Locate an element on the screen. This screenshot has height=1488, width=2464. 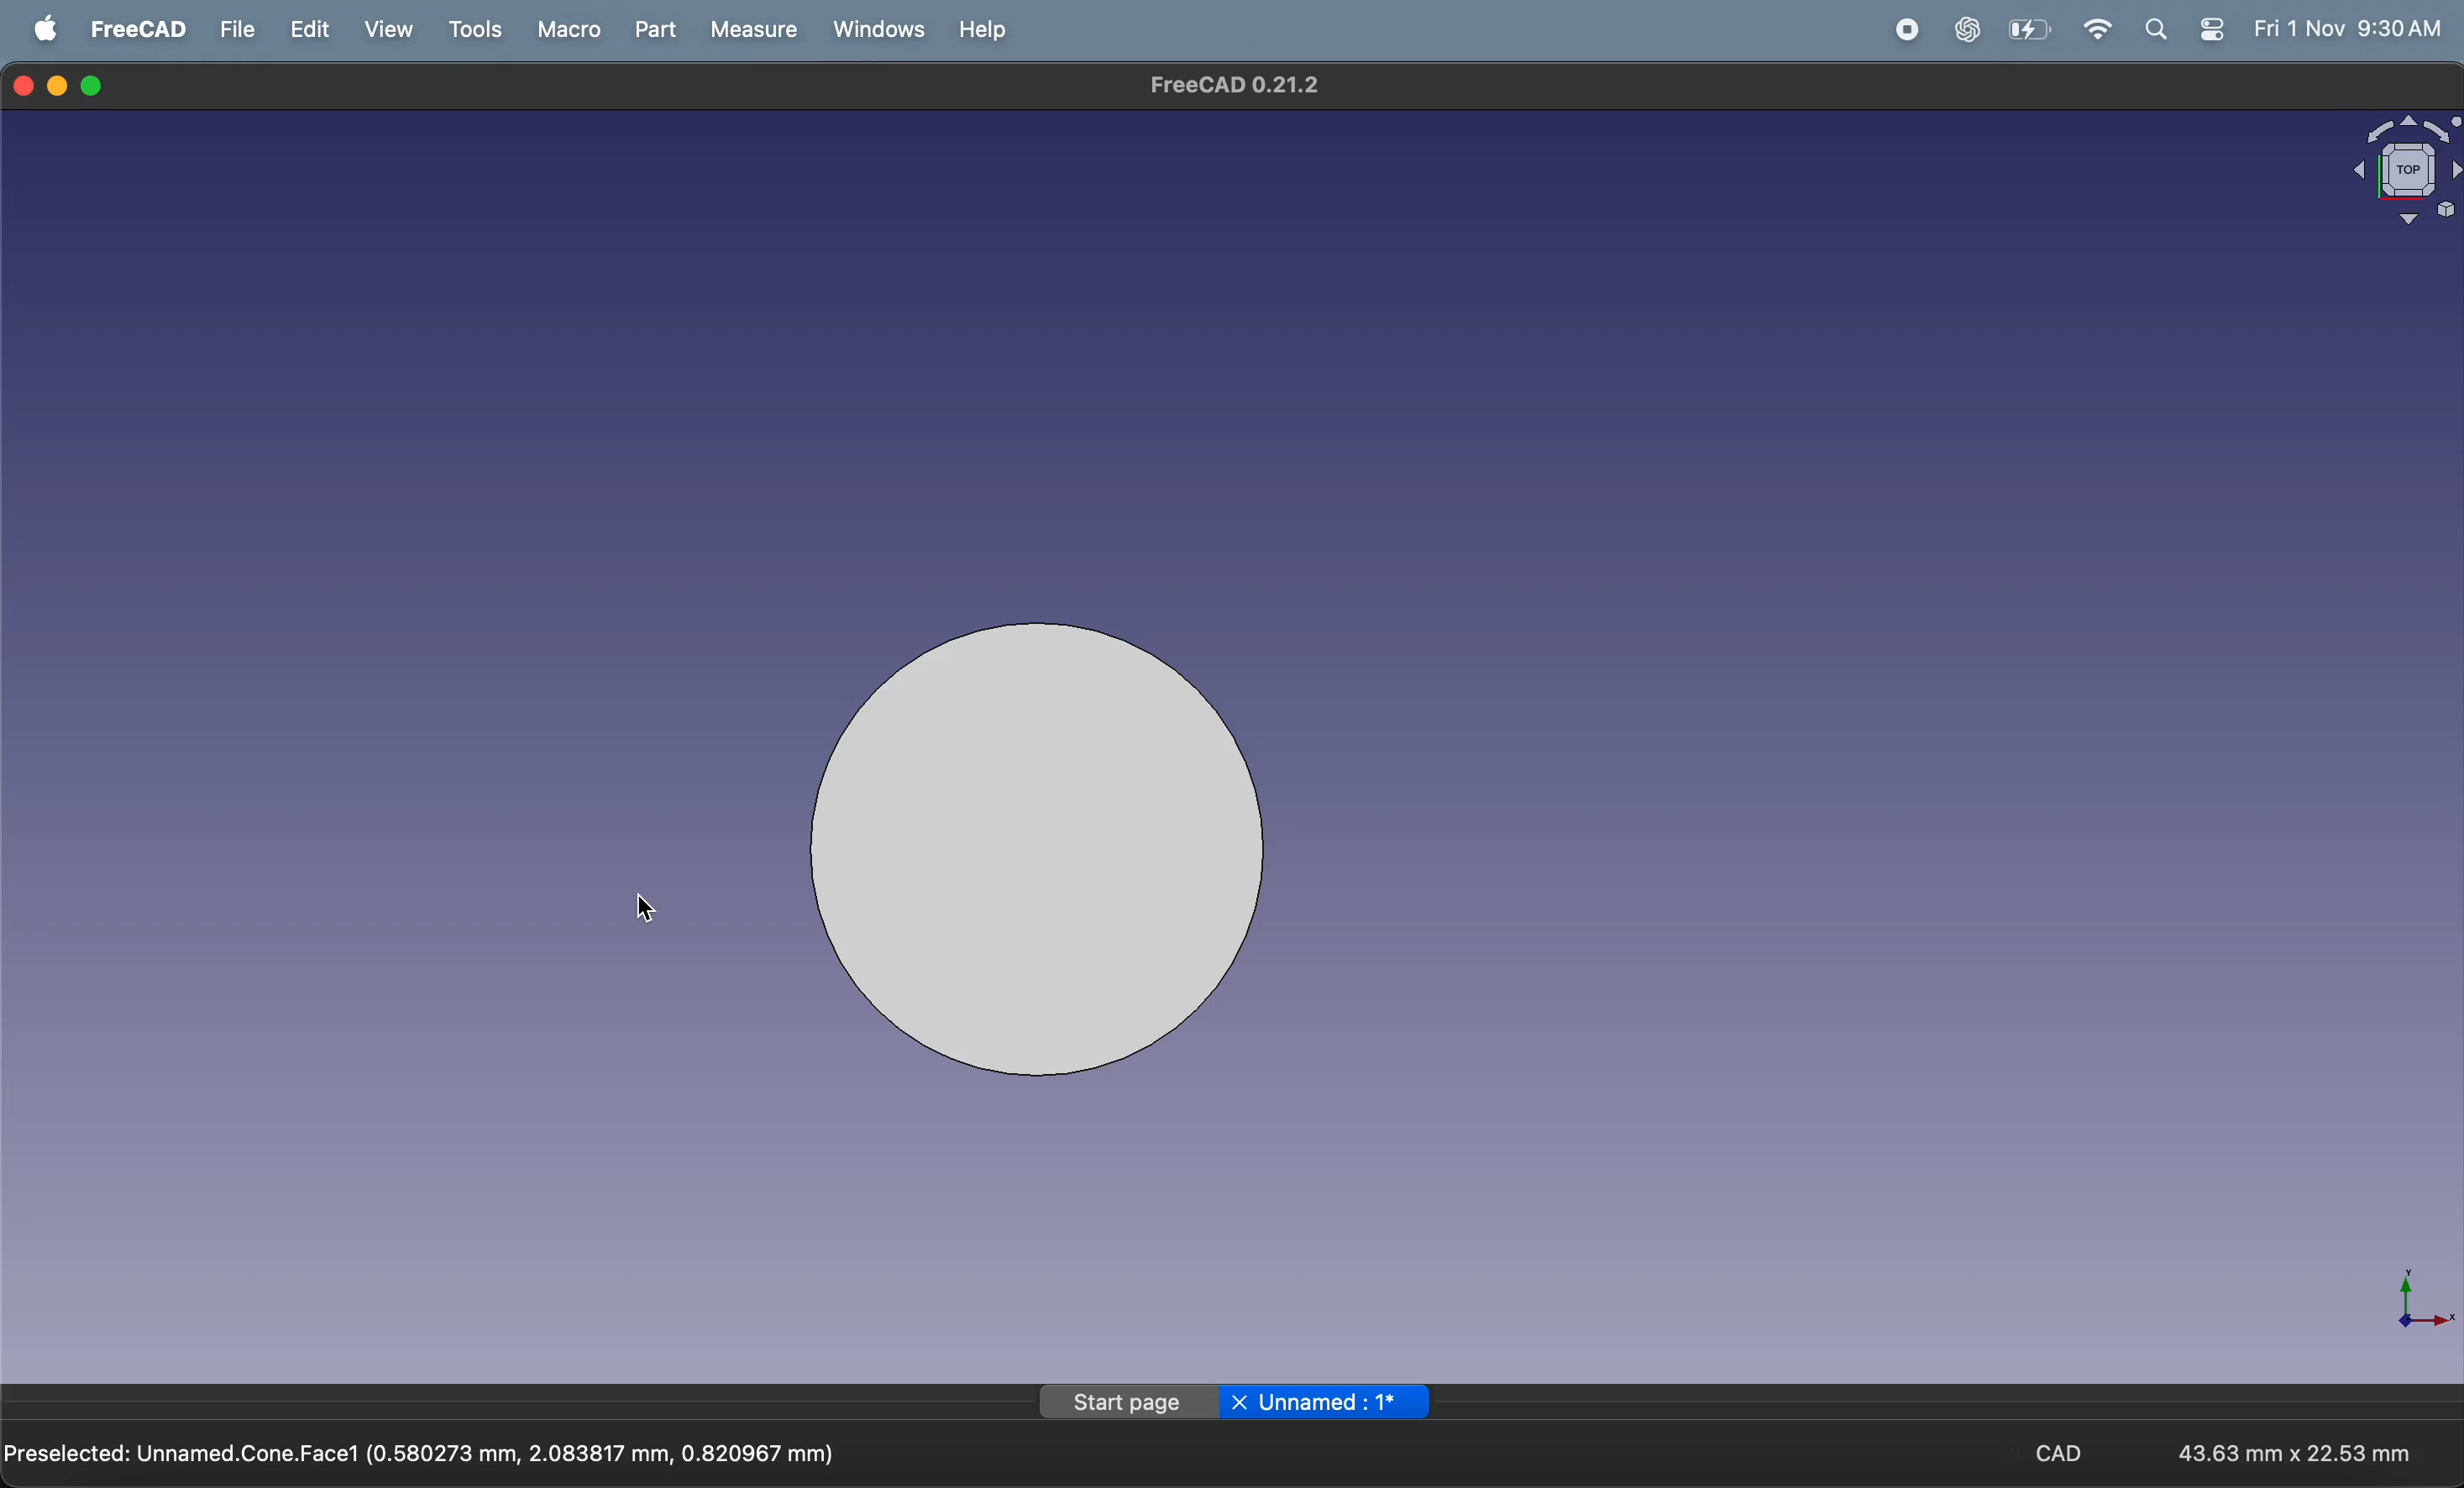
file is located at coordinates (239, 29).